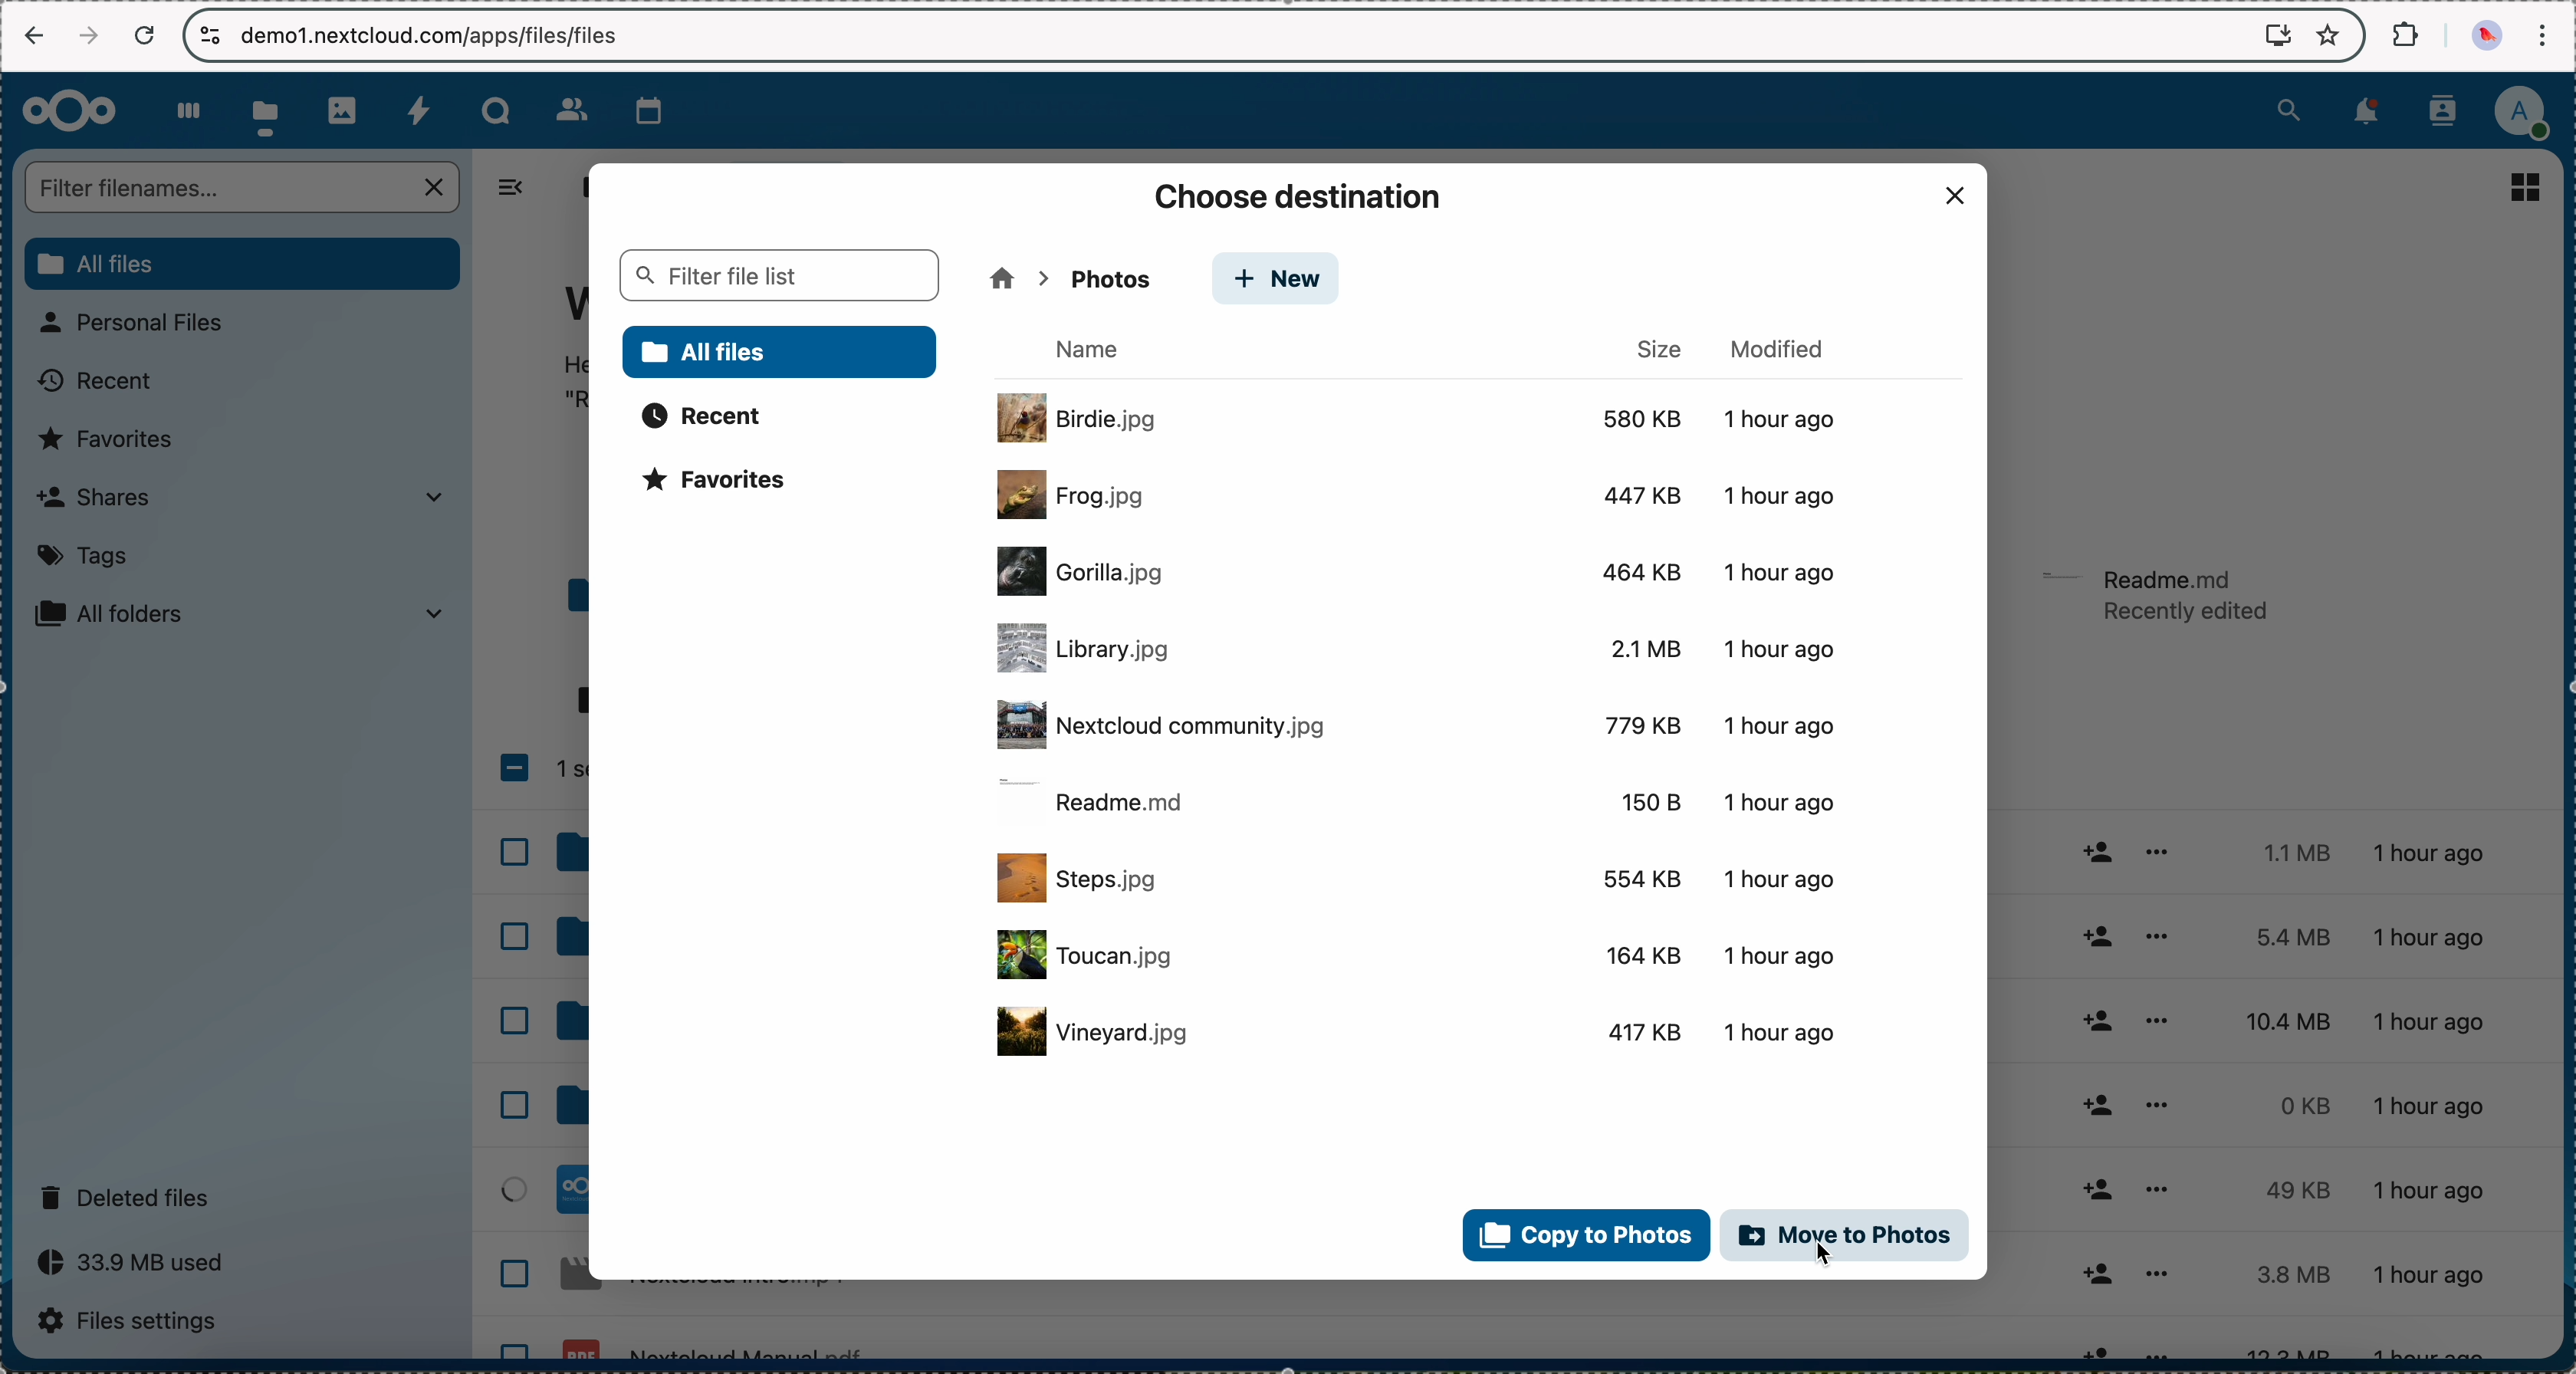  Describe the element at coordinates (2159, 597) in the screenshot. I see `file` at that location.